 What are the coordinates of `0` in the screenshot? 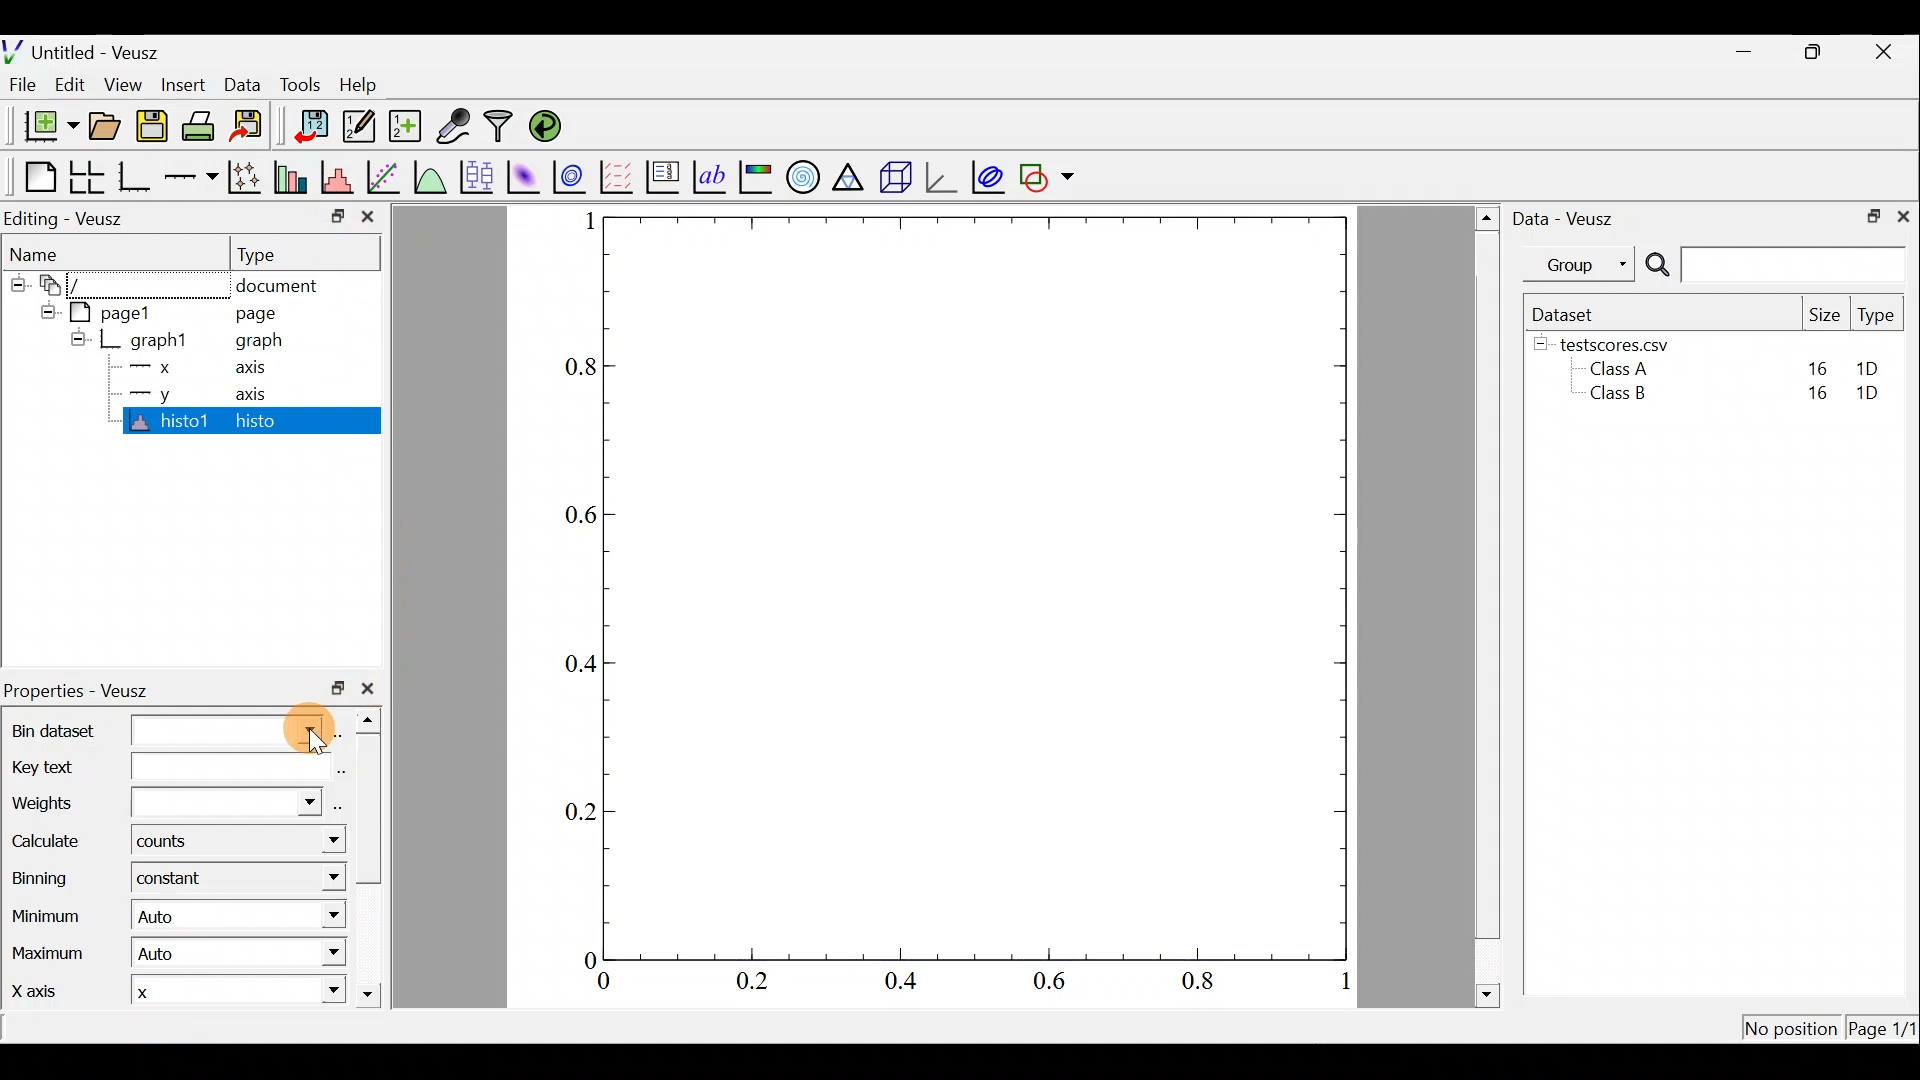 It's located at (582, 956).